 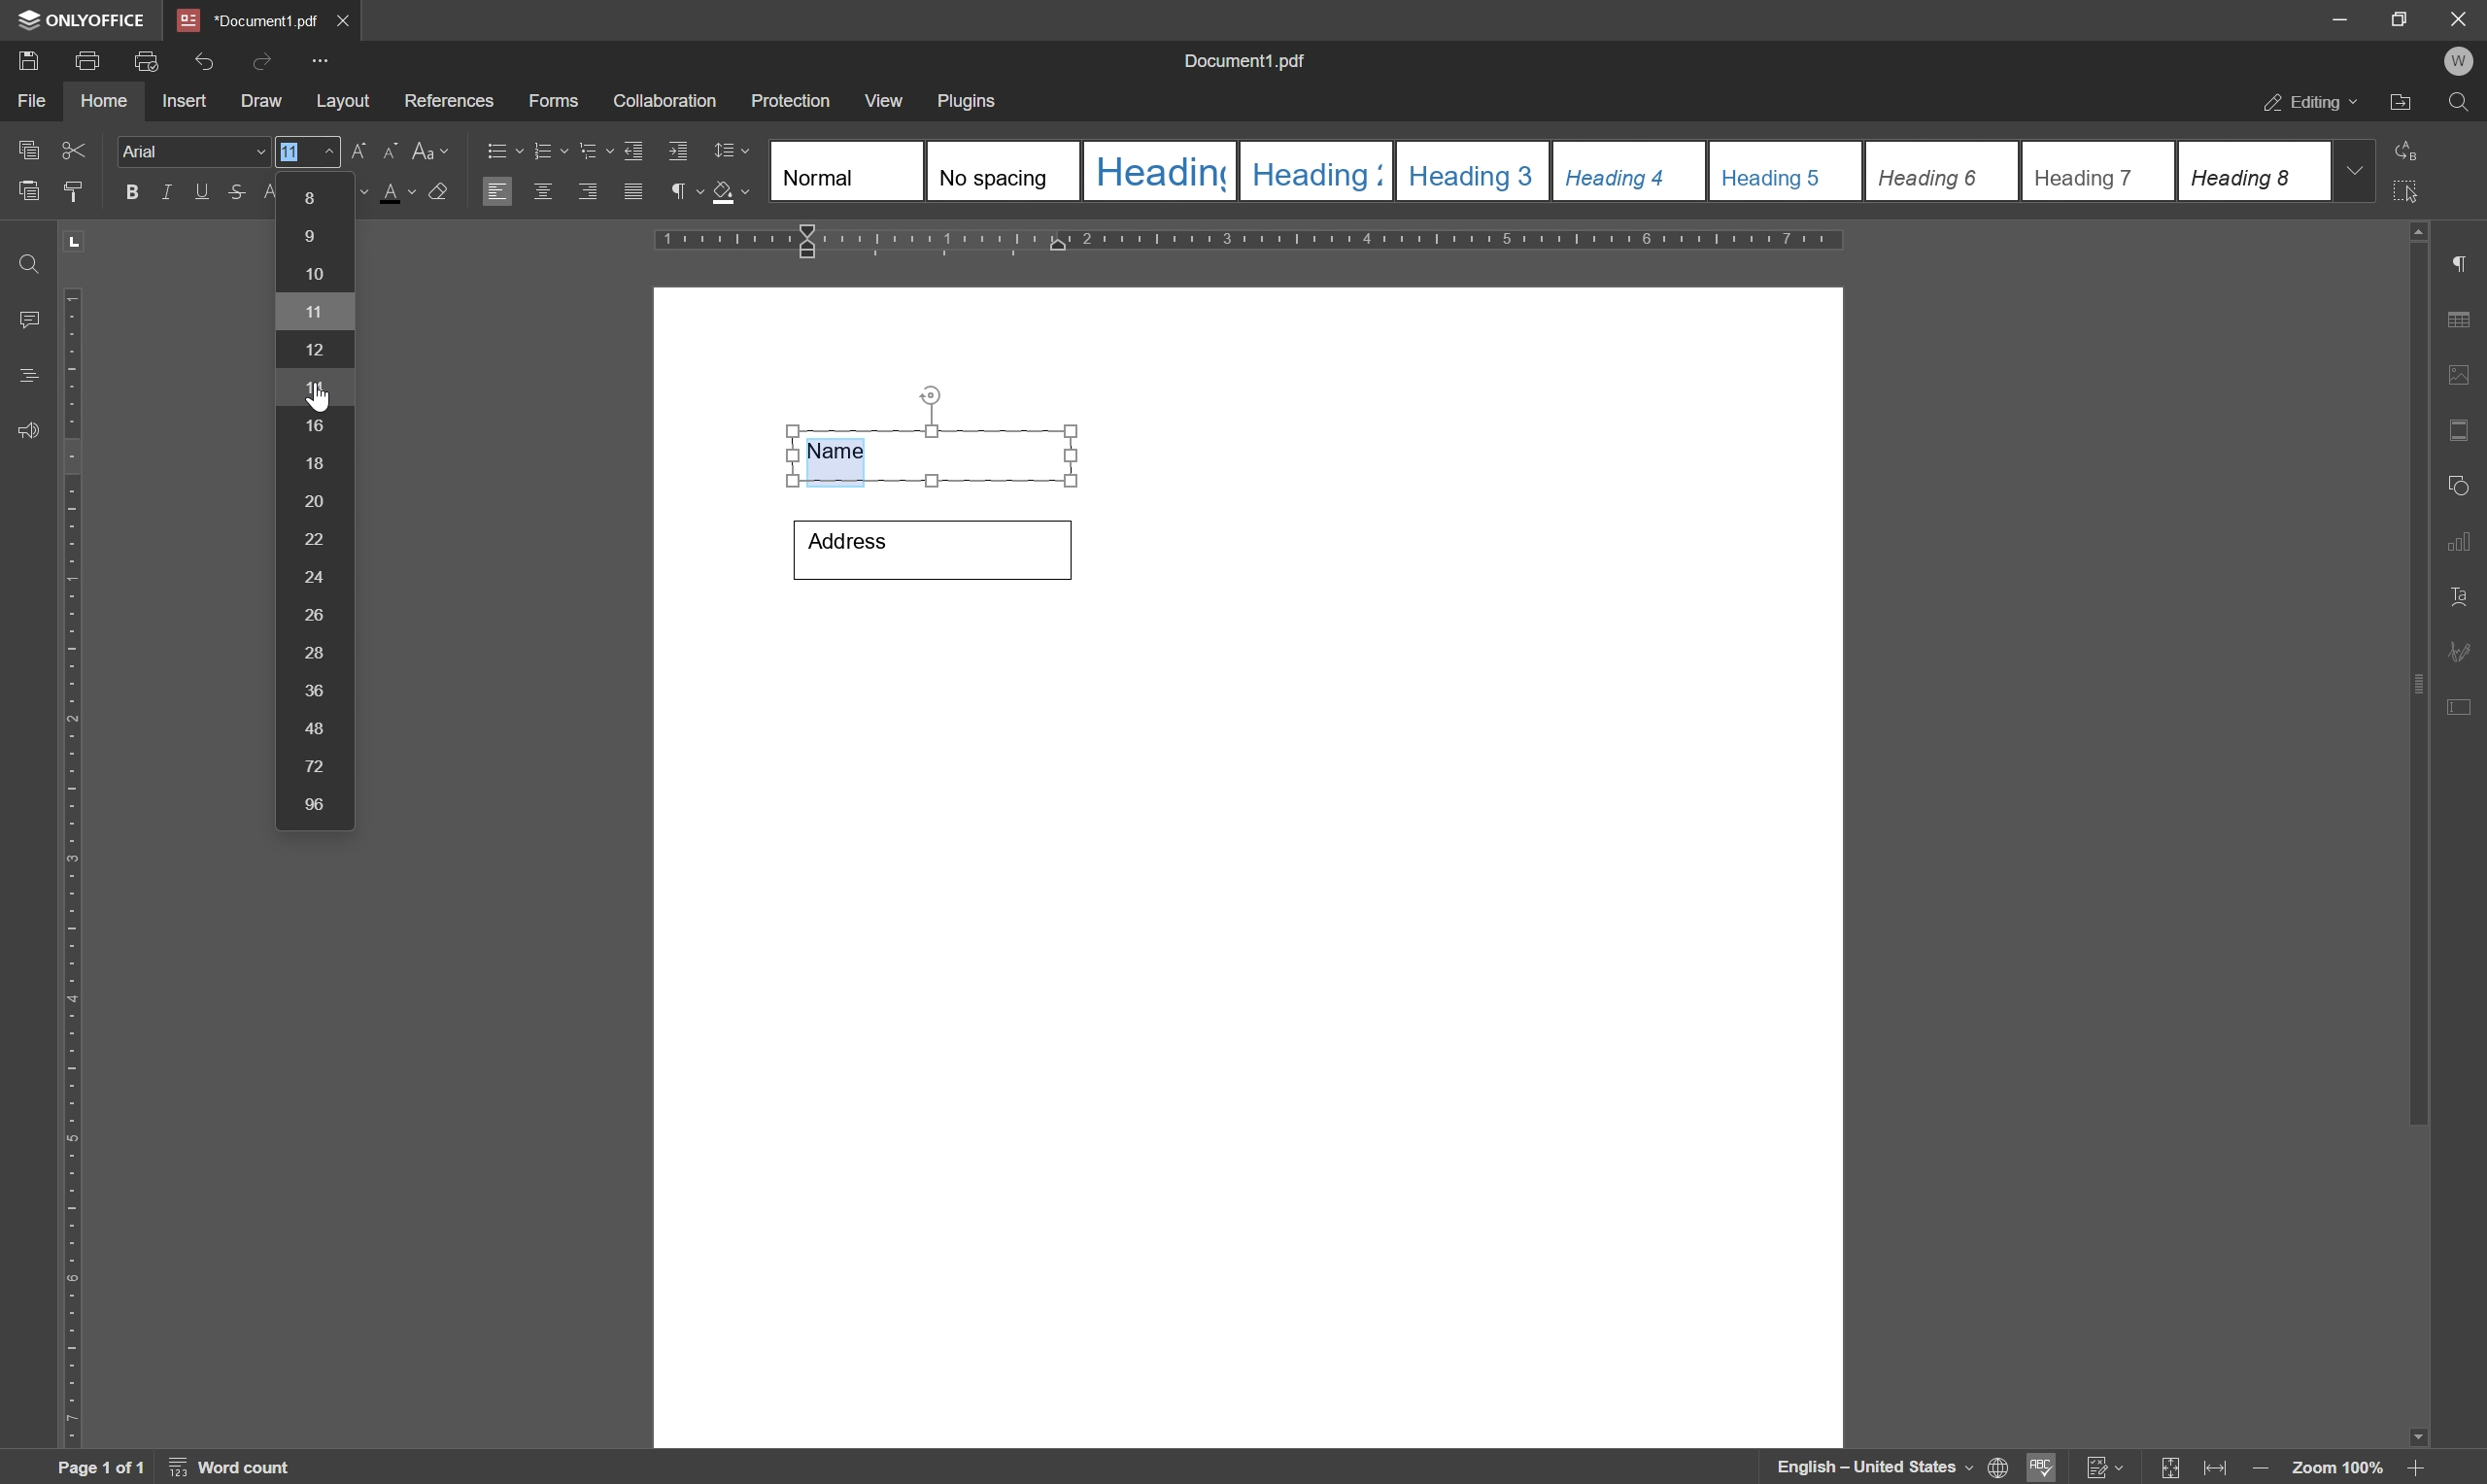 What do you see at coordinates (549, 148) in the screenshot?
I see `numbering` at bounding box center [549, 148].